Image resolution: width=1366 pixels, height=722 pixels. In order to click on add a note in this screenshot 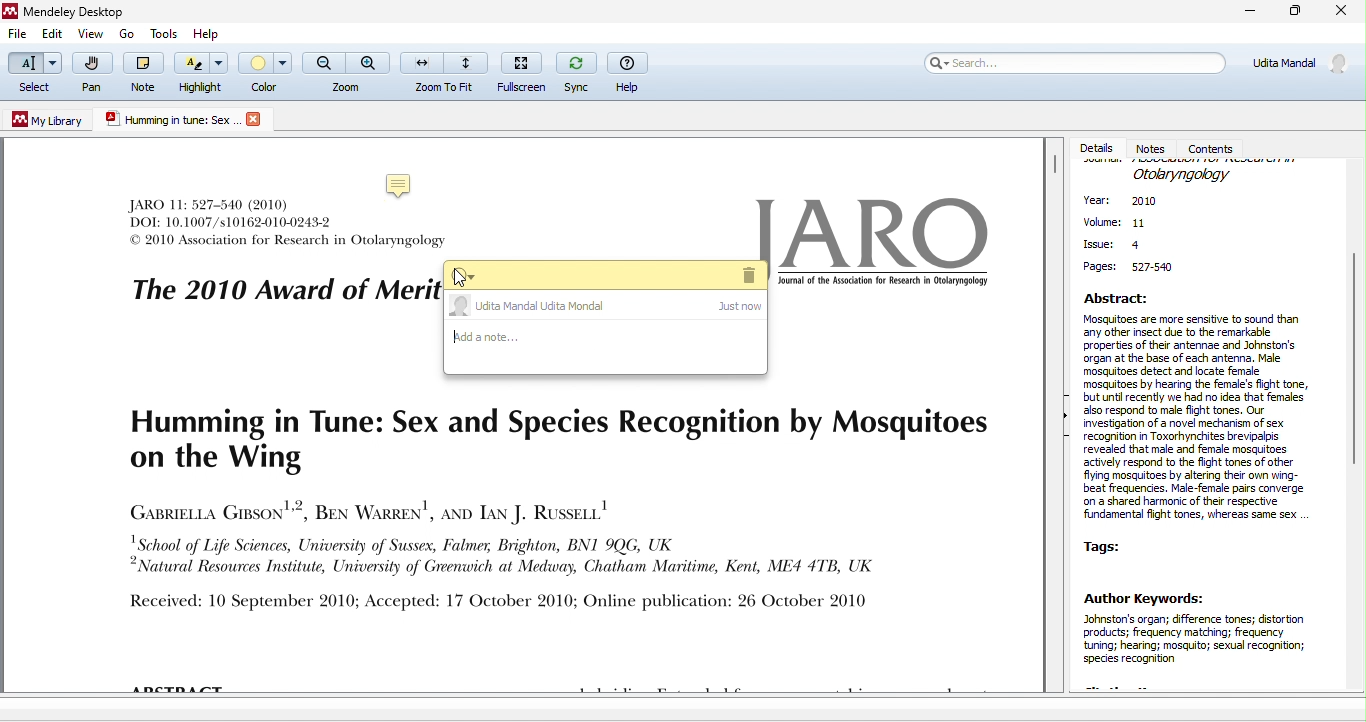, I will do `click(606, 348)`.